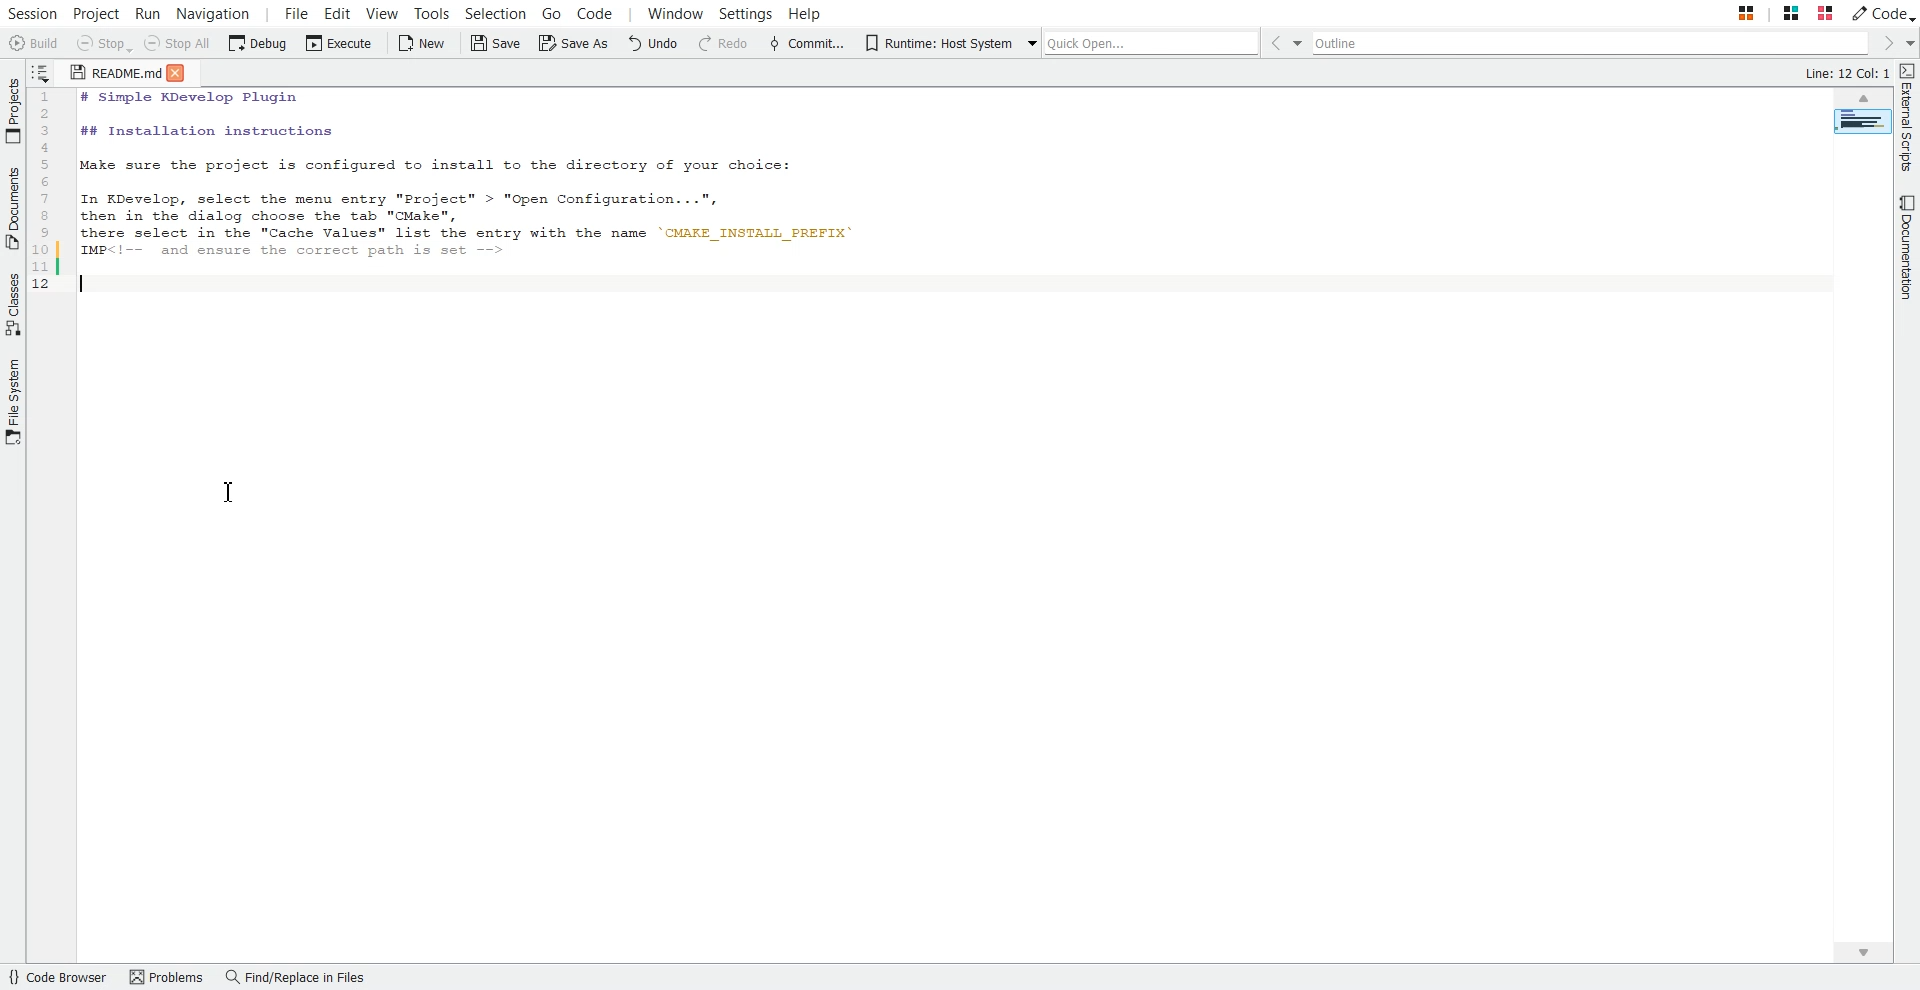 The width and height of the screenshot is (1920, 990). Describe the element at coordinates (32, 43) in the screenshot. I see `Build` at that location.